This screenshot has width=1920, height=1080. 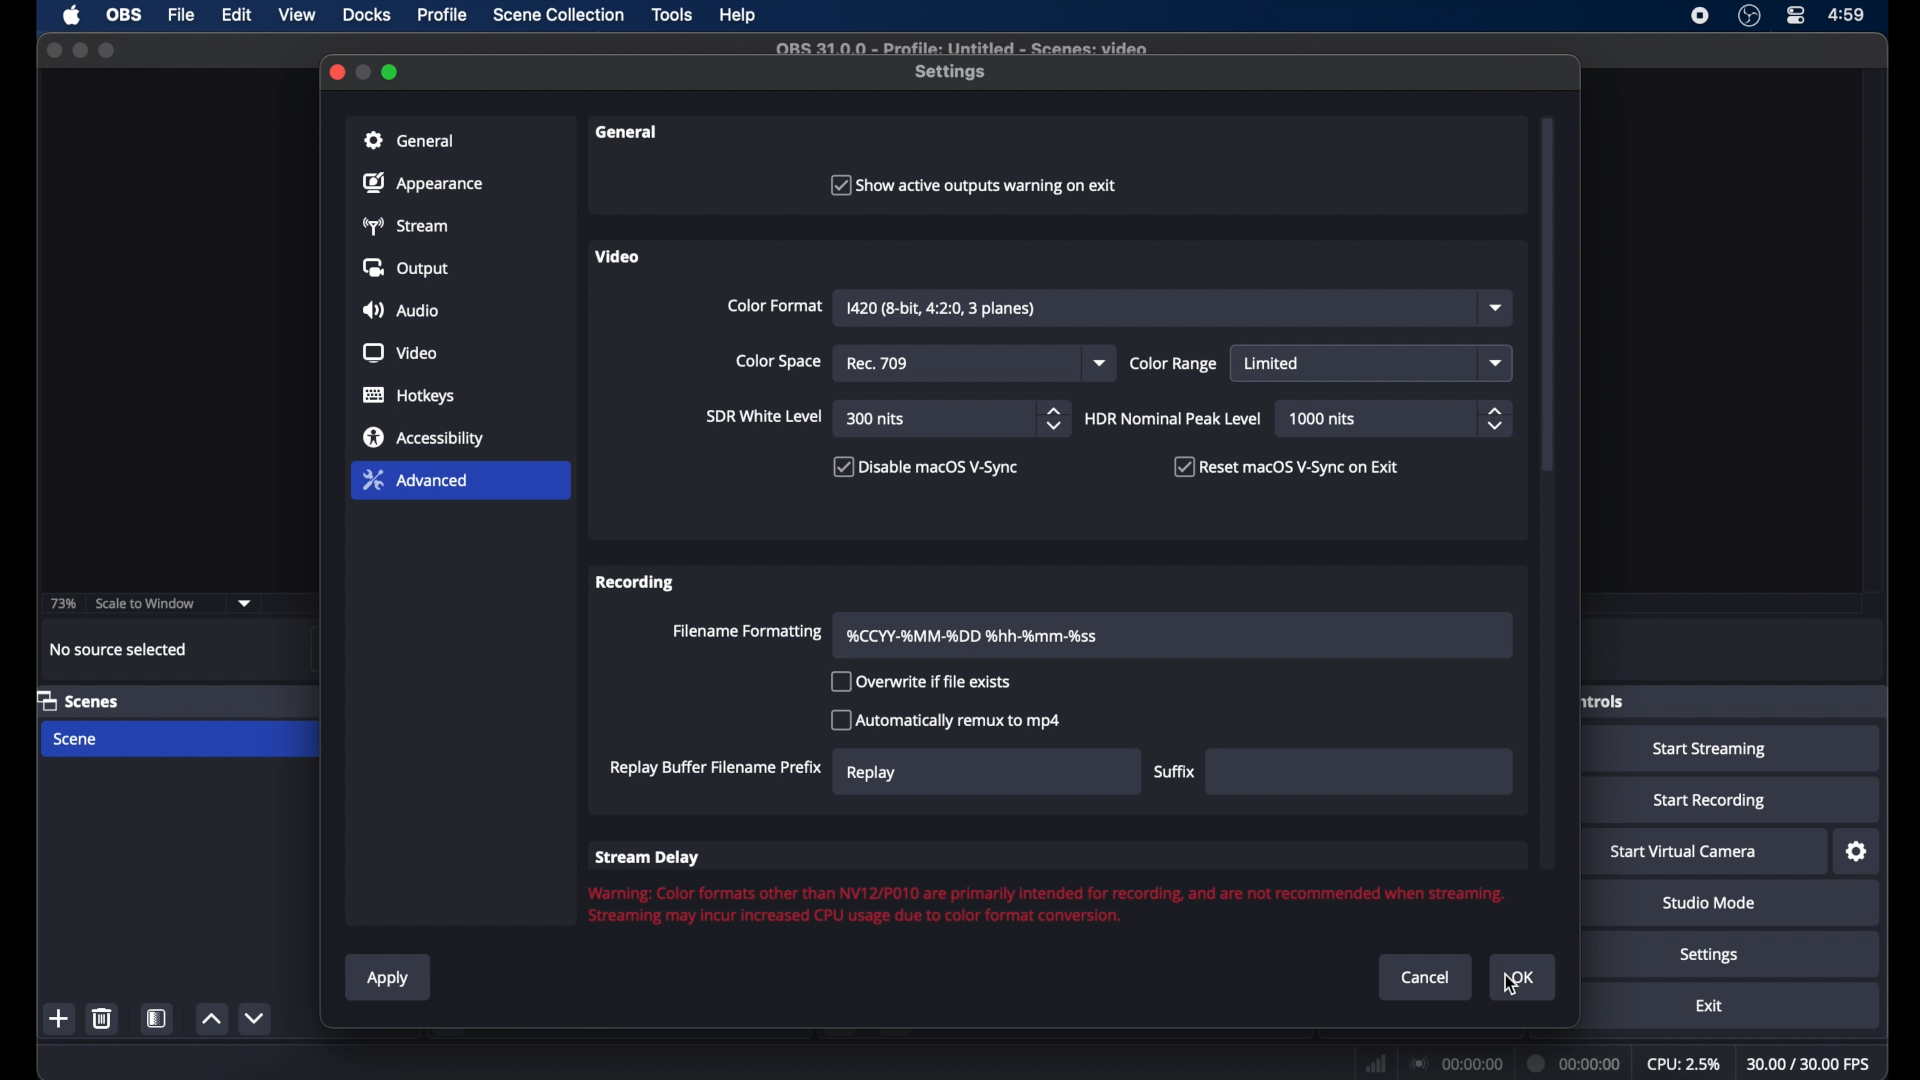 I want to click on stepper buttons, so click(x=1495, y=418).